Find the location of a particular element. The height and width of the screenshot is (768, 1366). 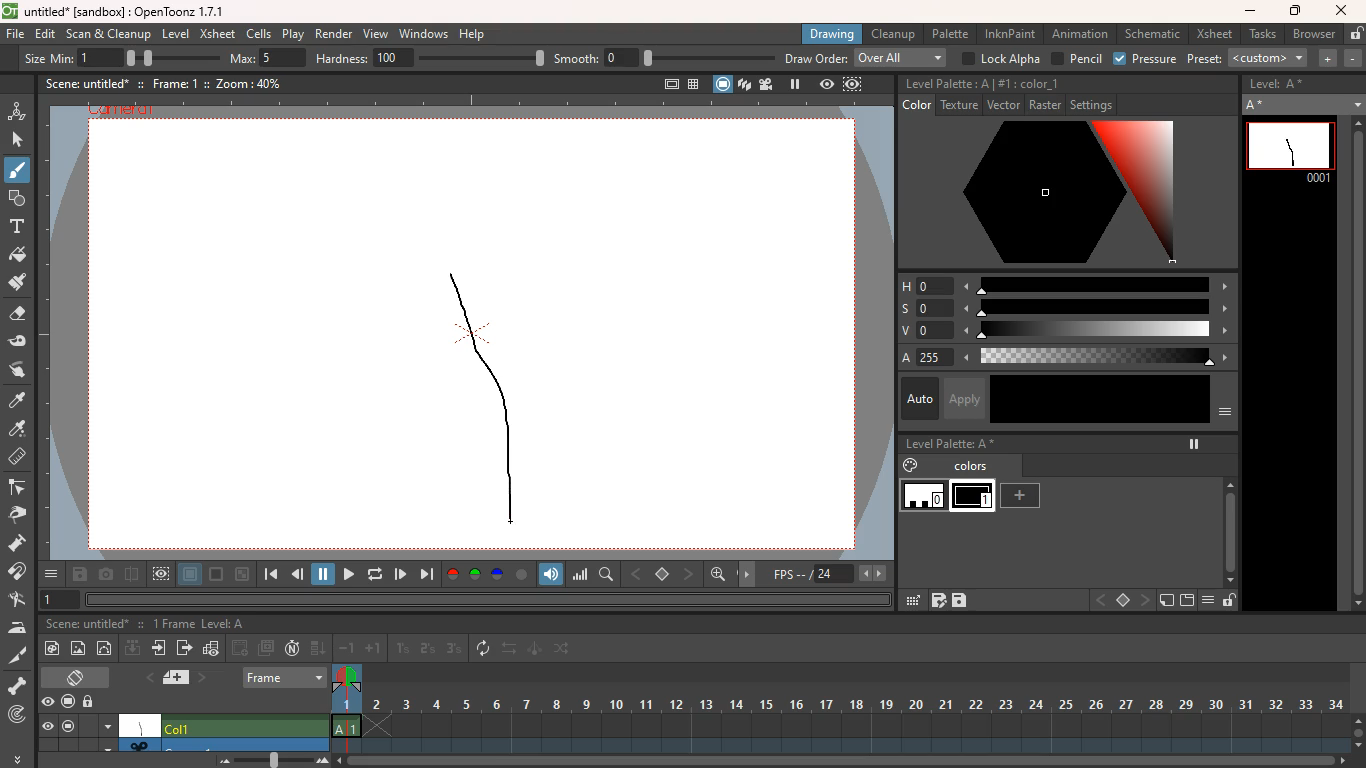

smooth: is located at coordinates (663, 58).